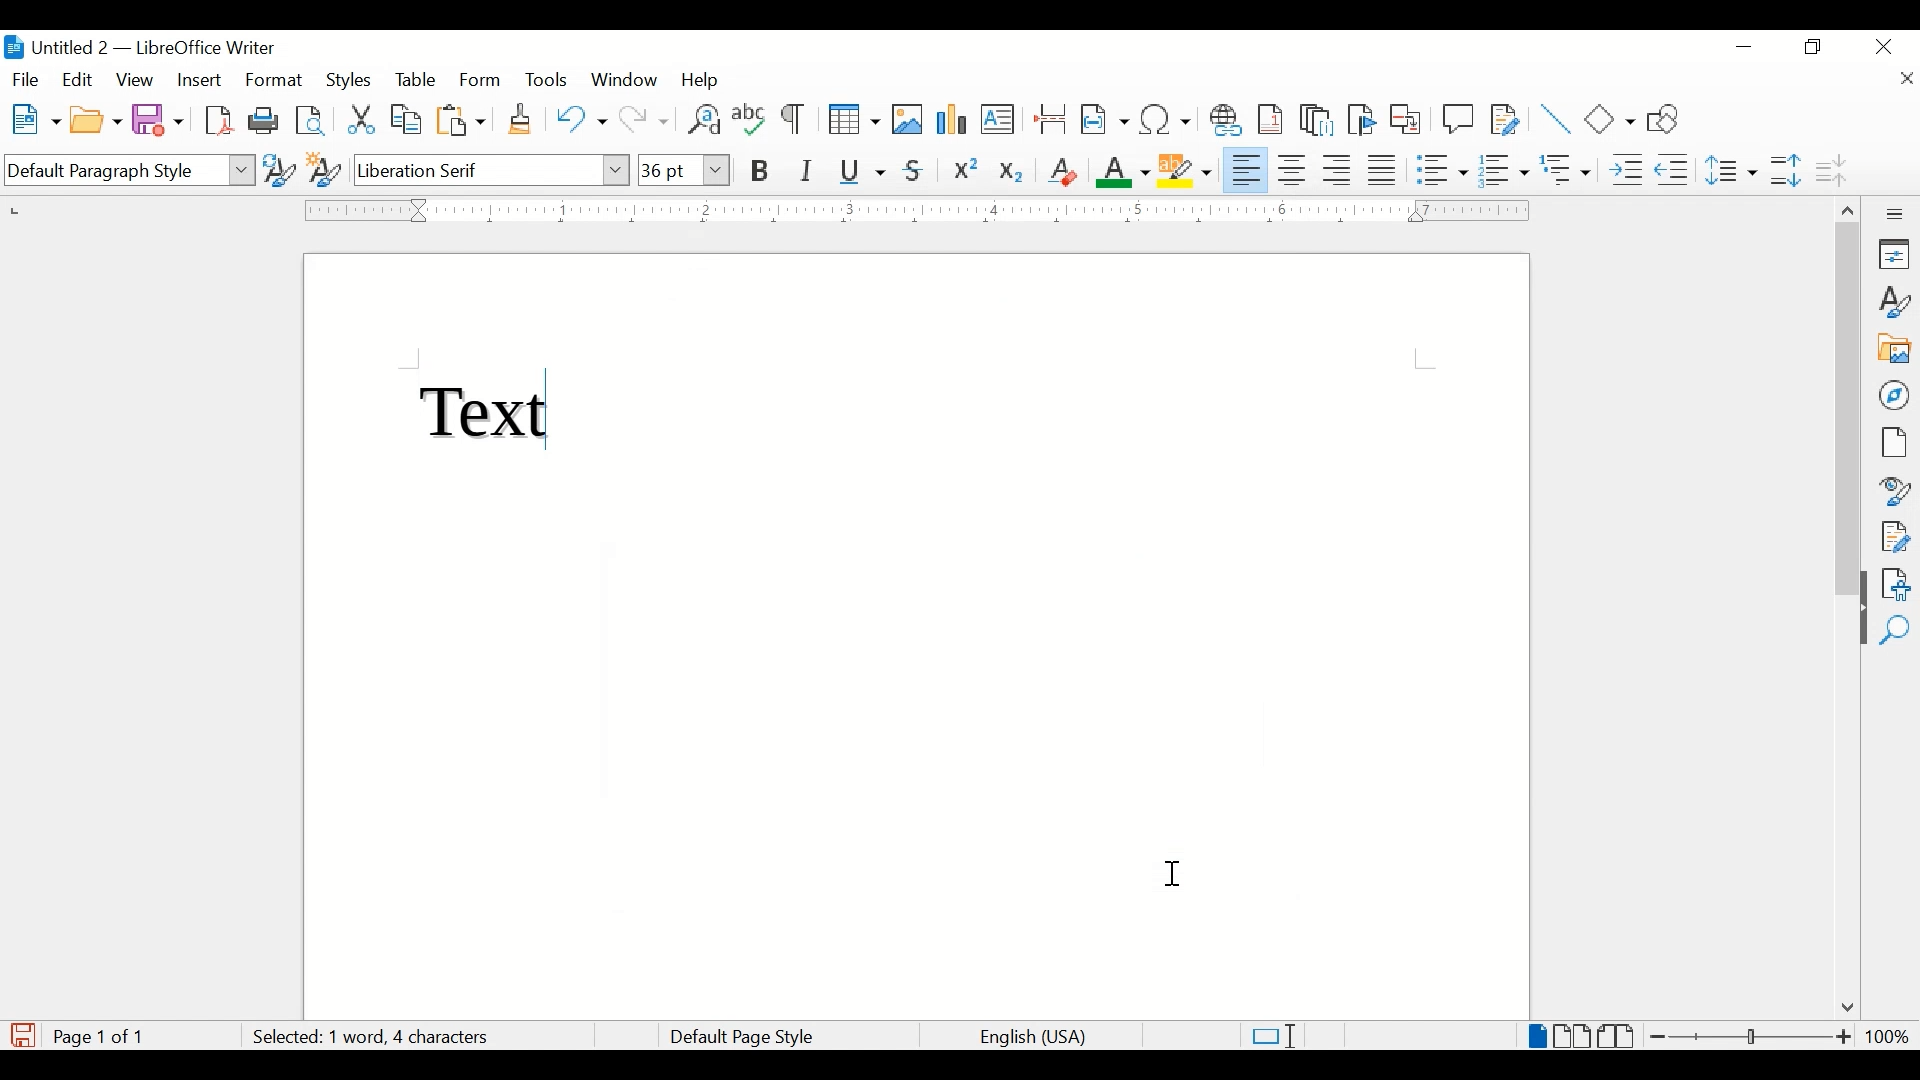 The height and width of the screenshot is (1080, 1920). Describe the element at coordinates (1896, 395) in the screenshot. I see `navigator` at that location.